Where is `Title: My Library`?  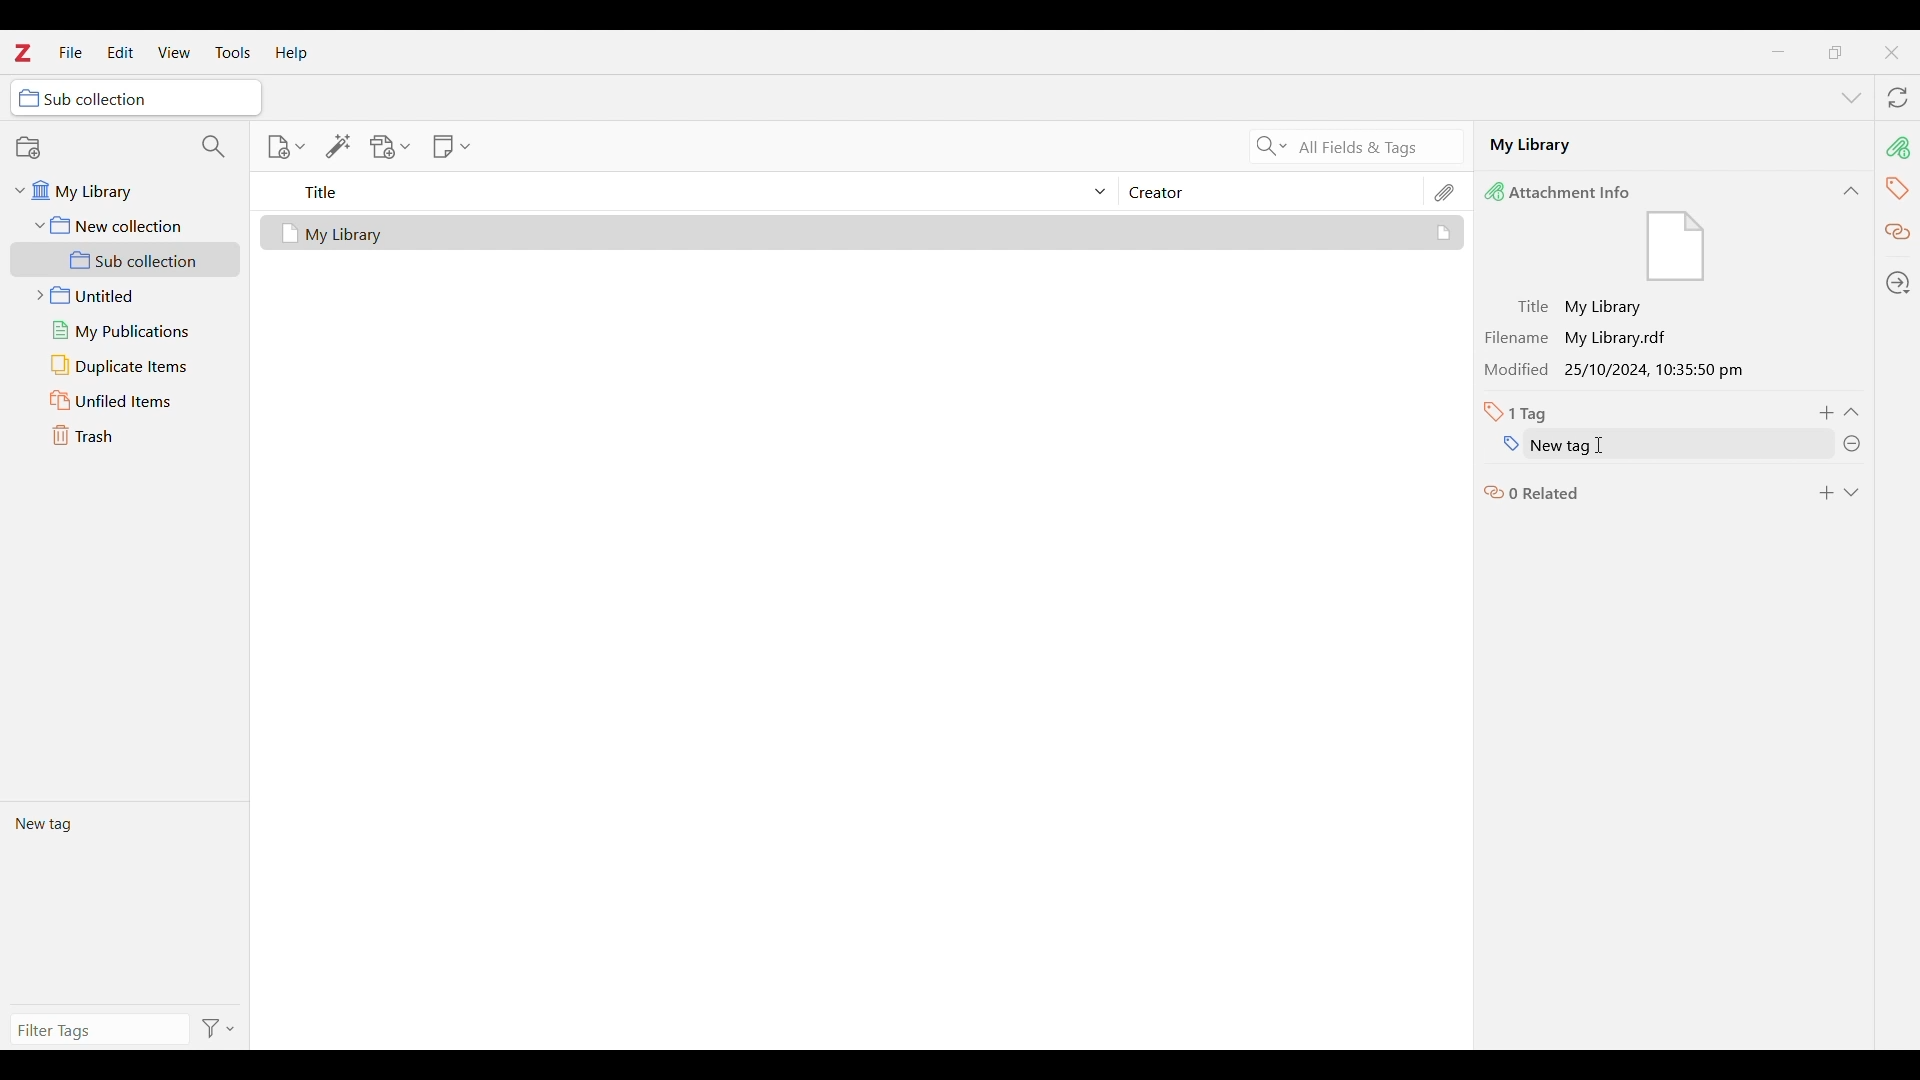 Title: My Library is located at coordinates (1582, 307).